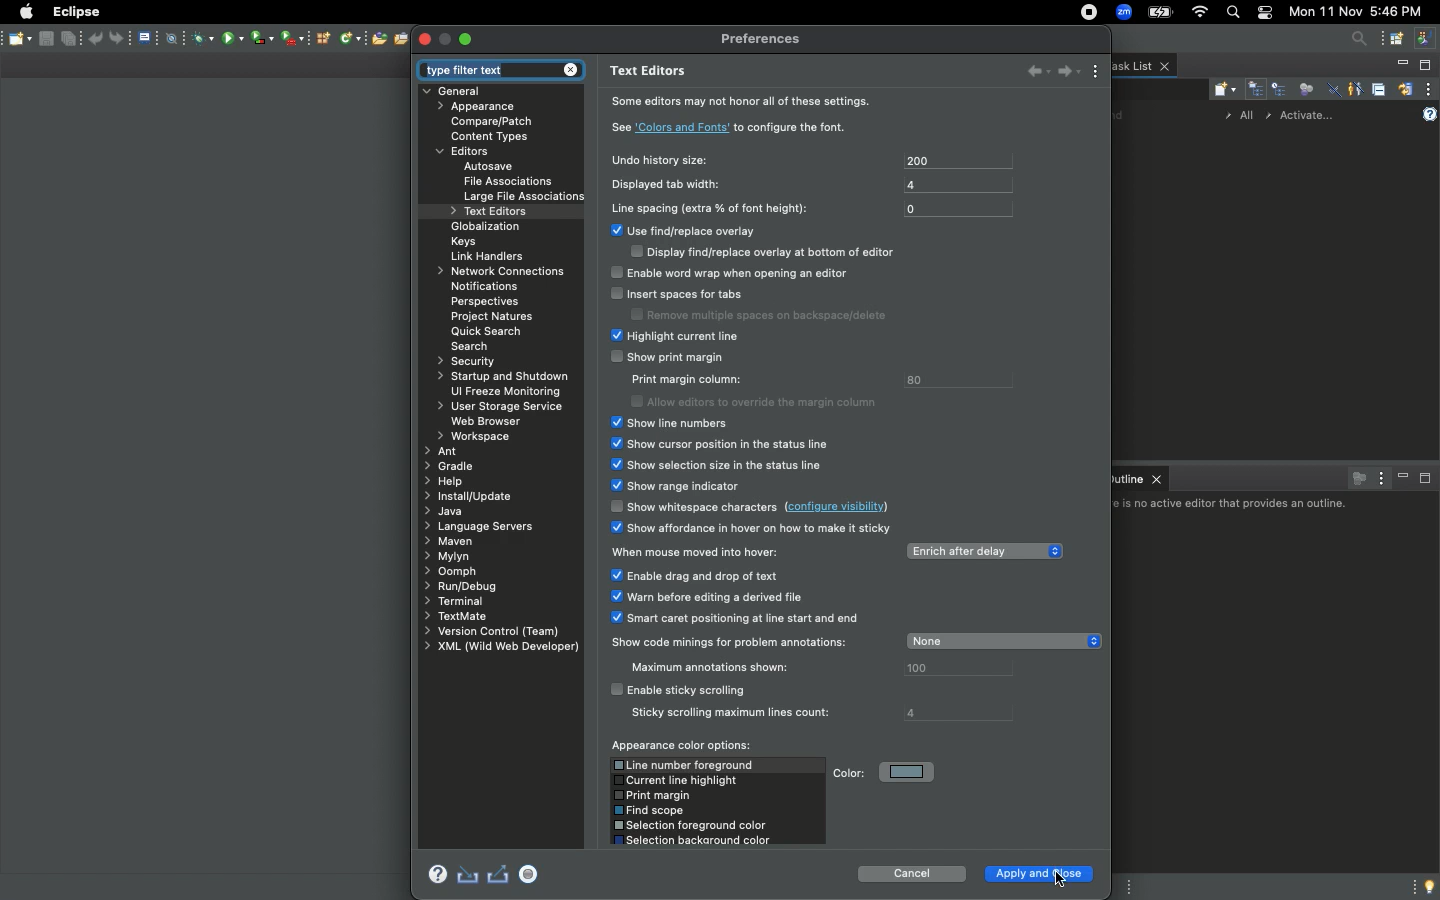 The height and width of the screenshot is (900, 1440). Describe the element at coordinates (1305, 87) in the screenshot. I see `Focus on workweek` at that location.